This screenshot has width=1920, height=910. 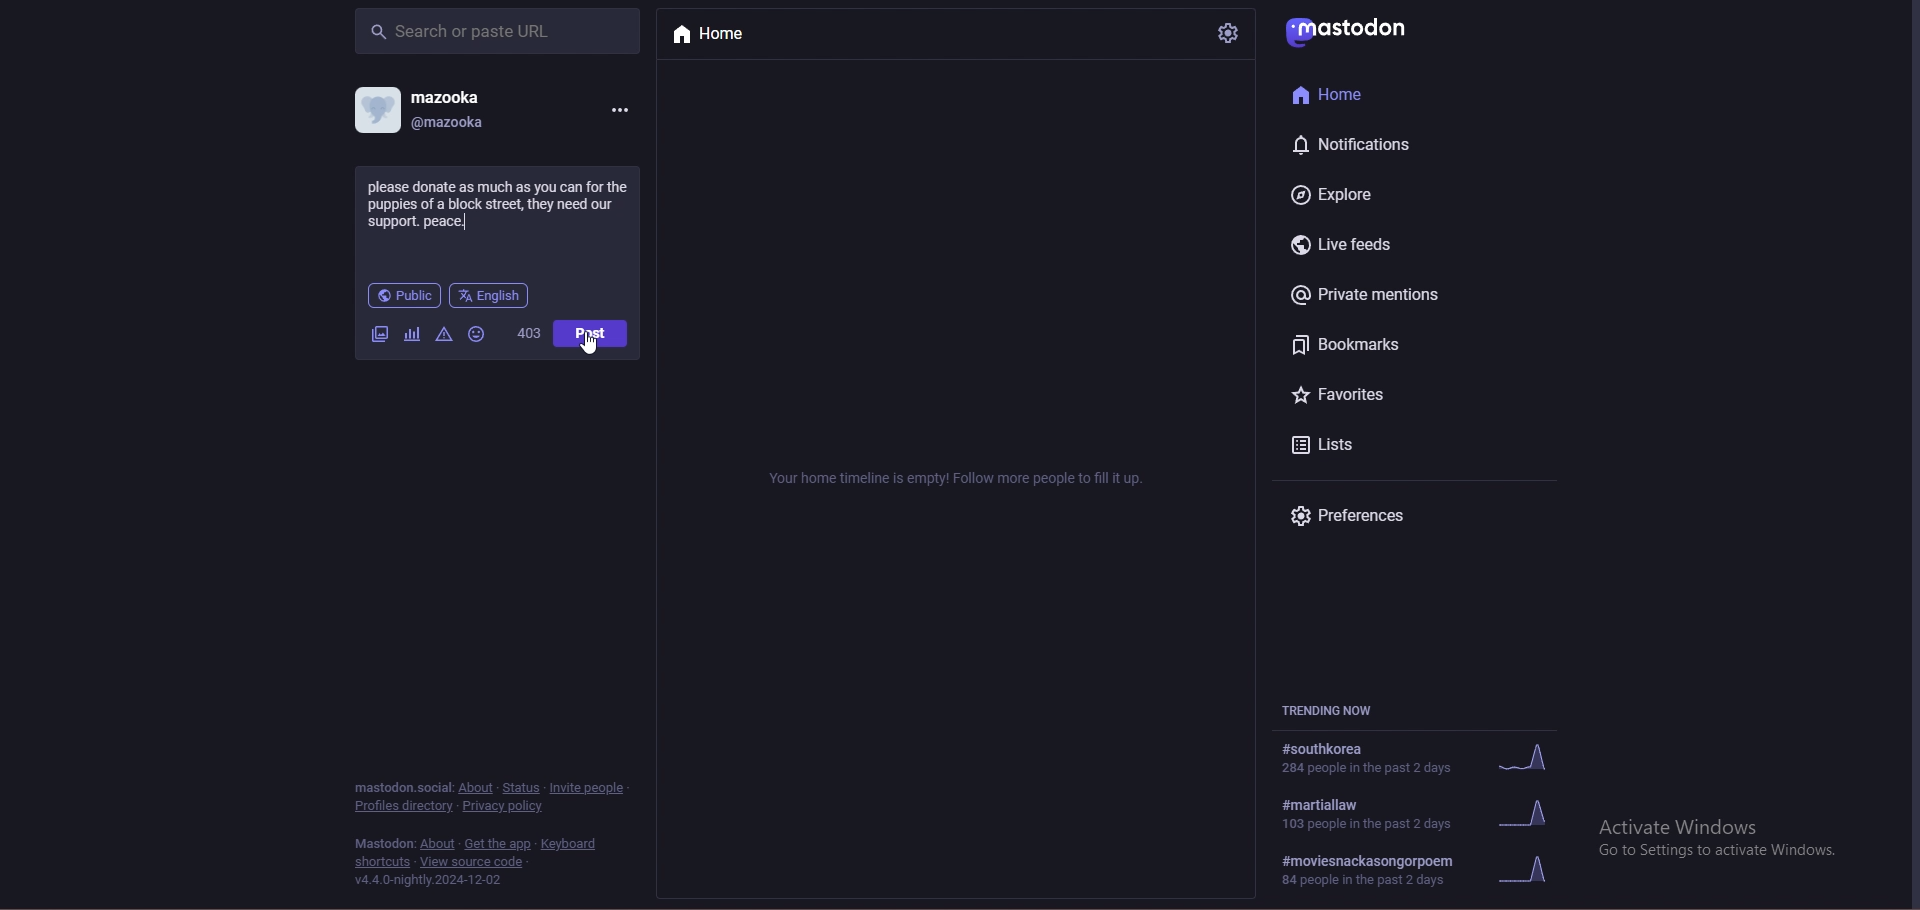 What do you see at coordinates (1388, 195) in the screenshot?
I see `explore` at bounding box center [1388, 195].